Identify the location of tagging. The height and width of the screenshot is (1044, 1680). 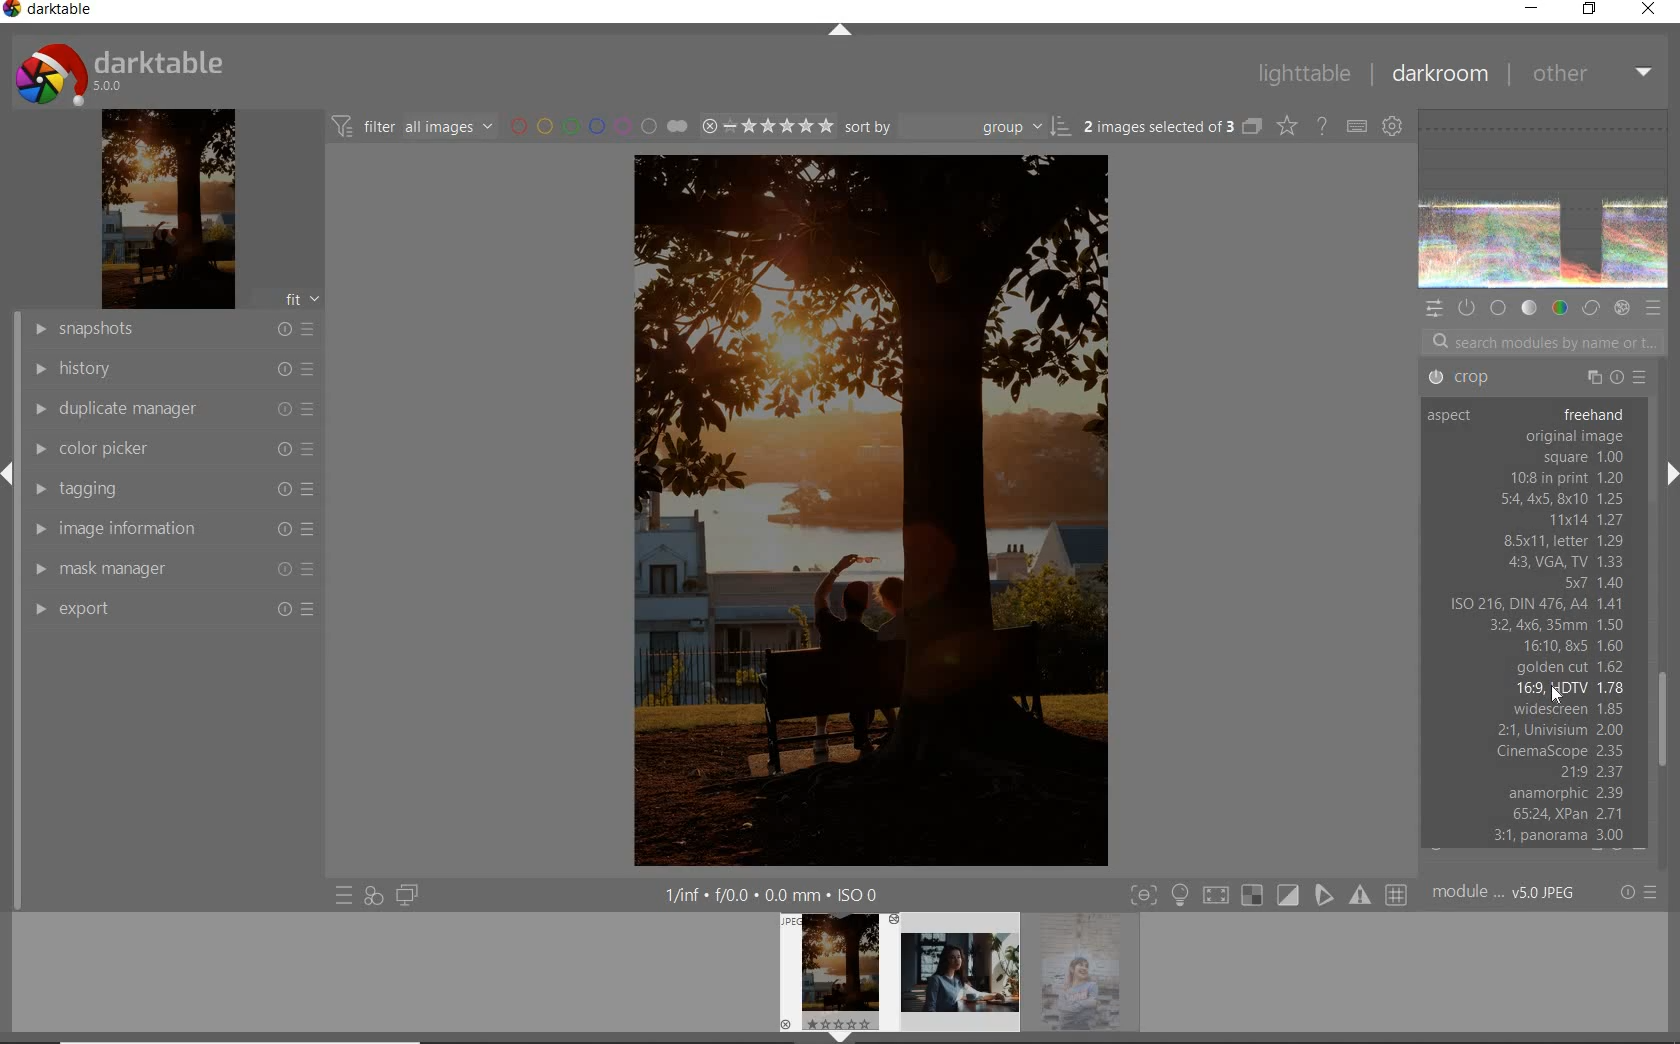
(172, 487).